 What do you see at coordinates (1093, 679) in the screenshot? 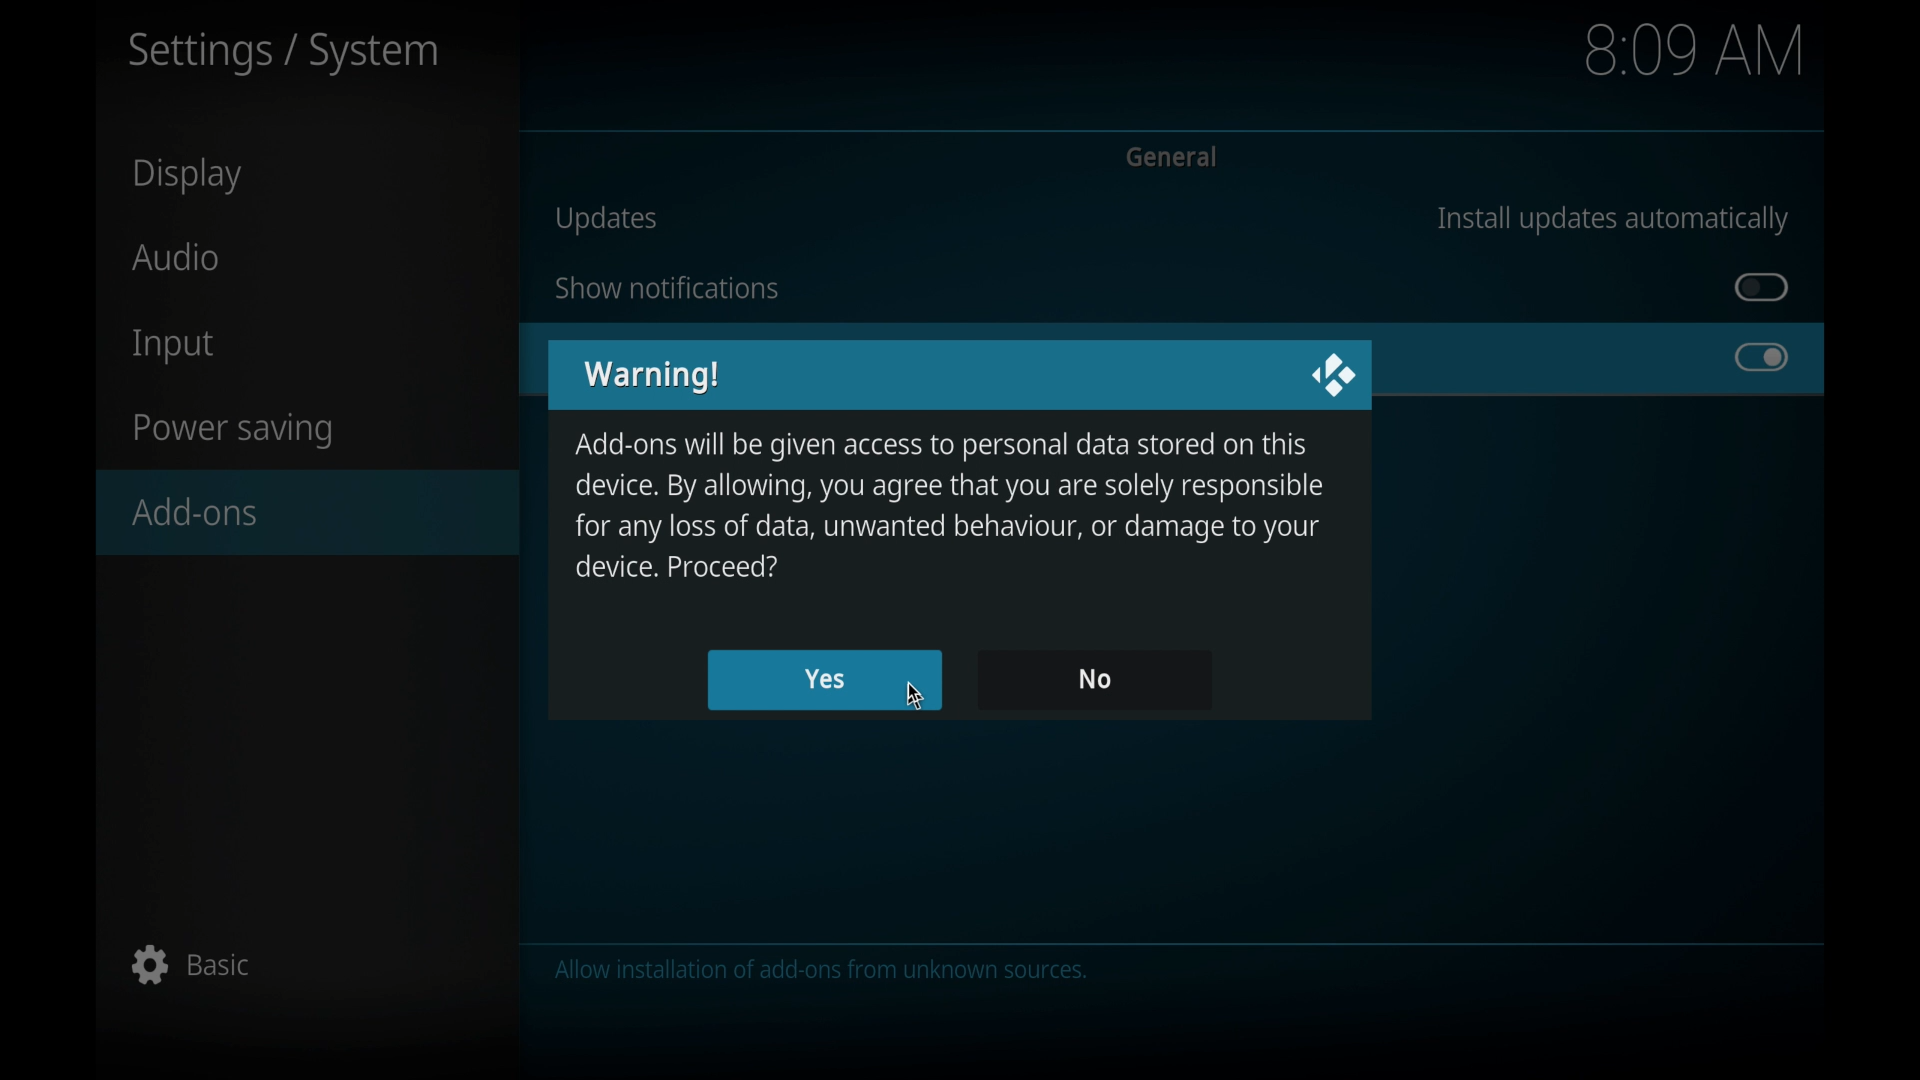
I see `no` at bounding box center [1093, 679].